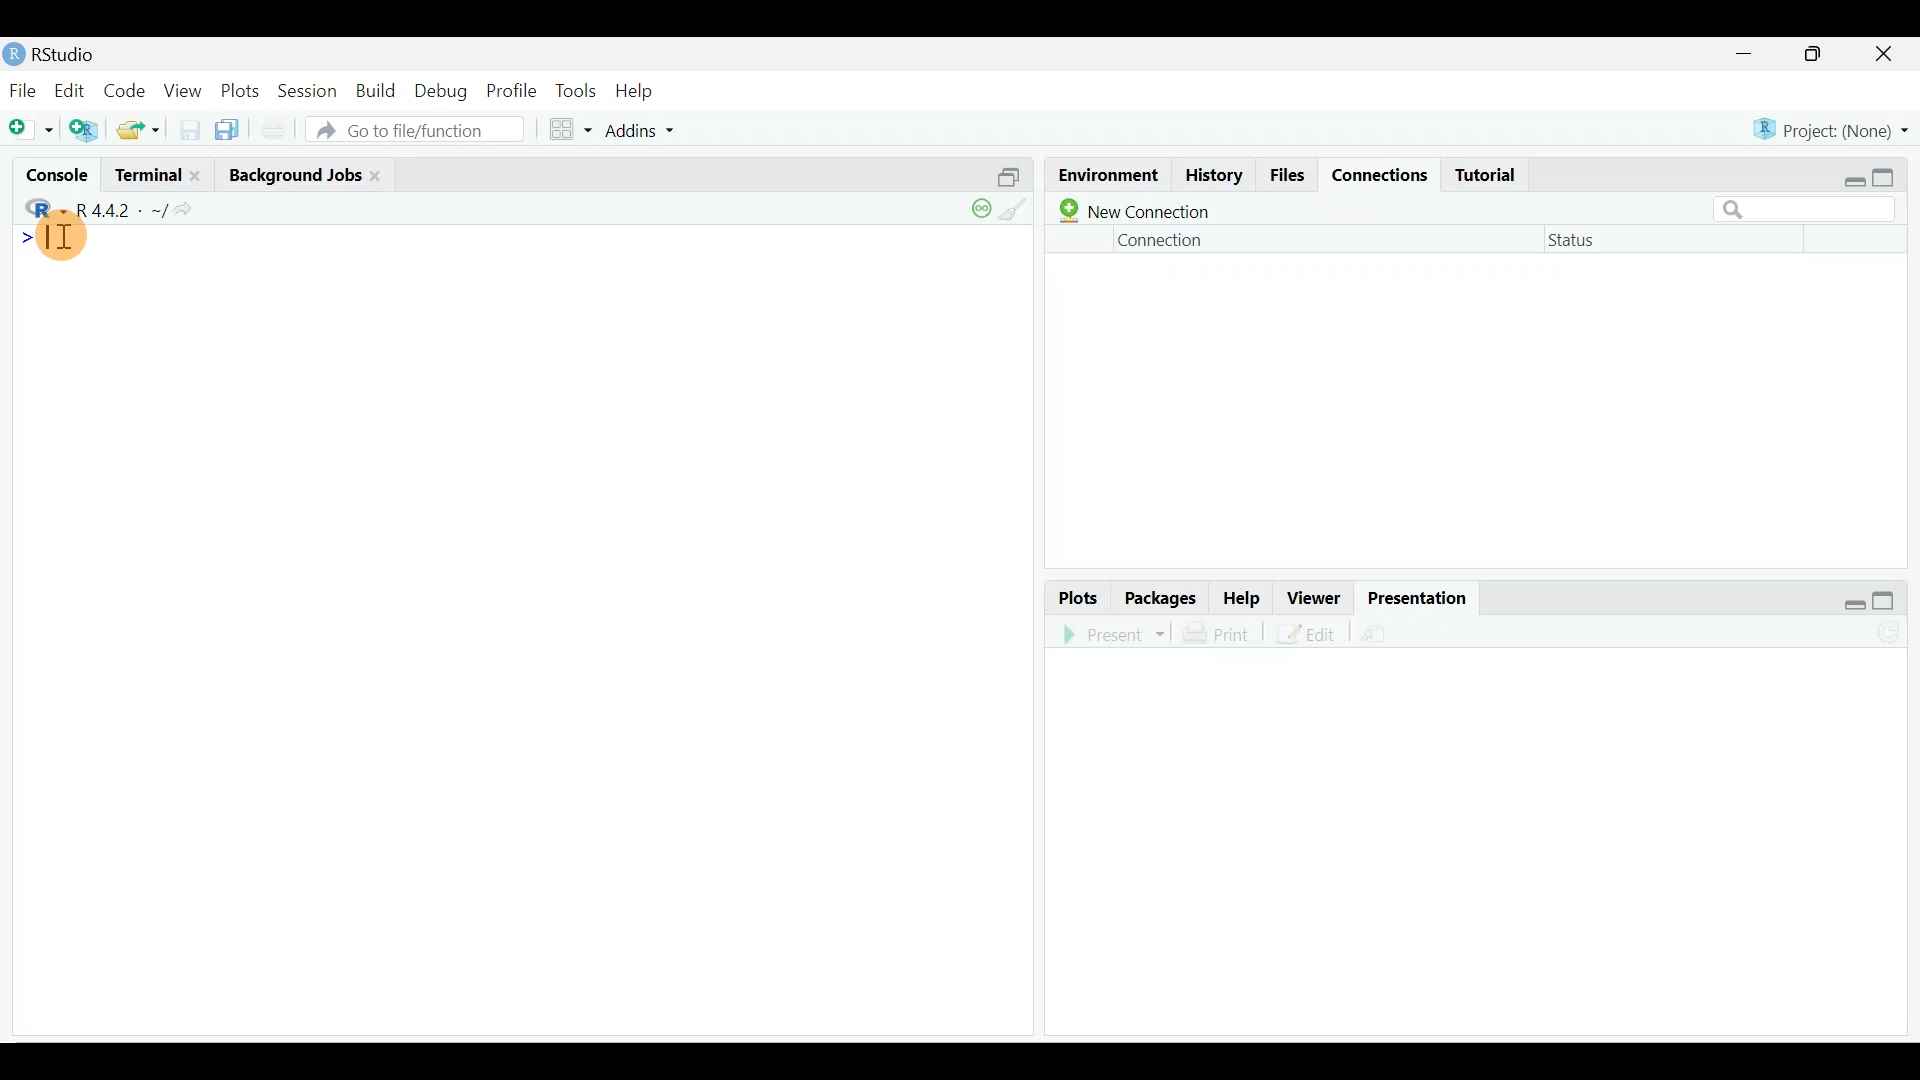 Image resolution: width=1920 pixels, height=1080 pixels. I want to click on Save all open documents, so click(230, 131).